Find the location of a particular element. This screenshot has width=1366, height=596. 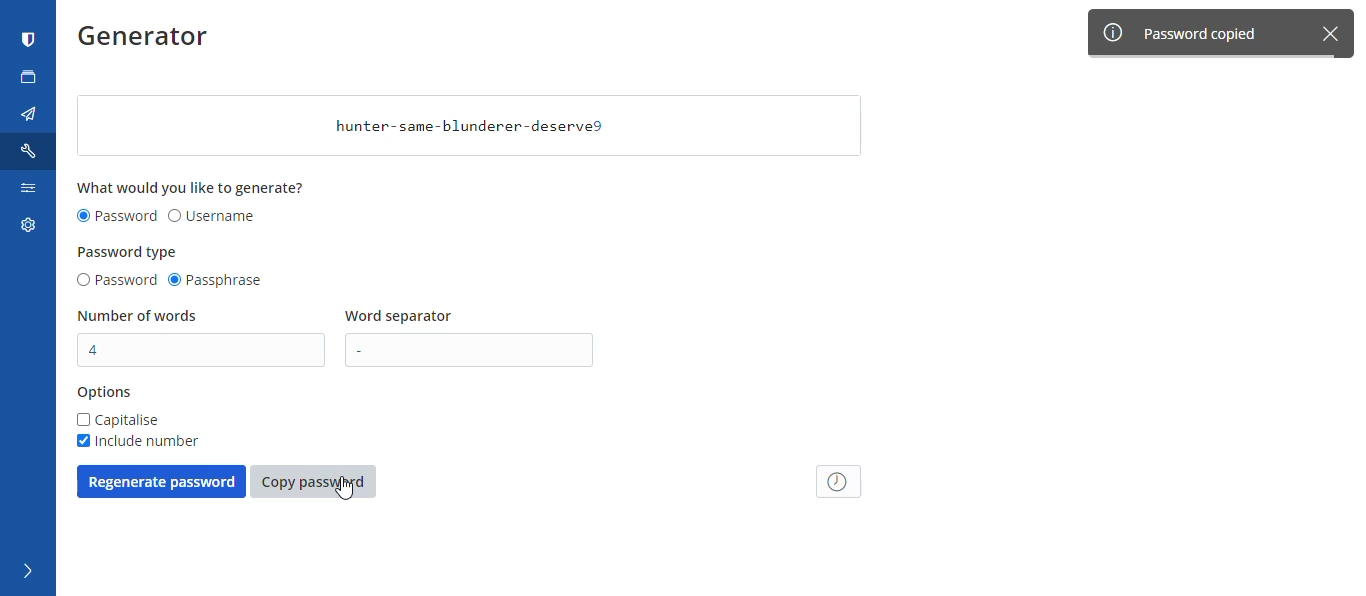

new tab is located at coordinates (29, 77).